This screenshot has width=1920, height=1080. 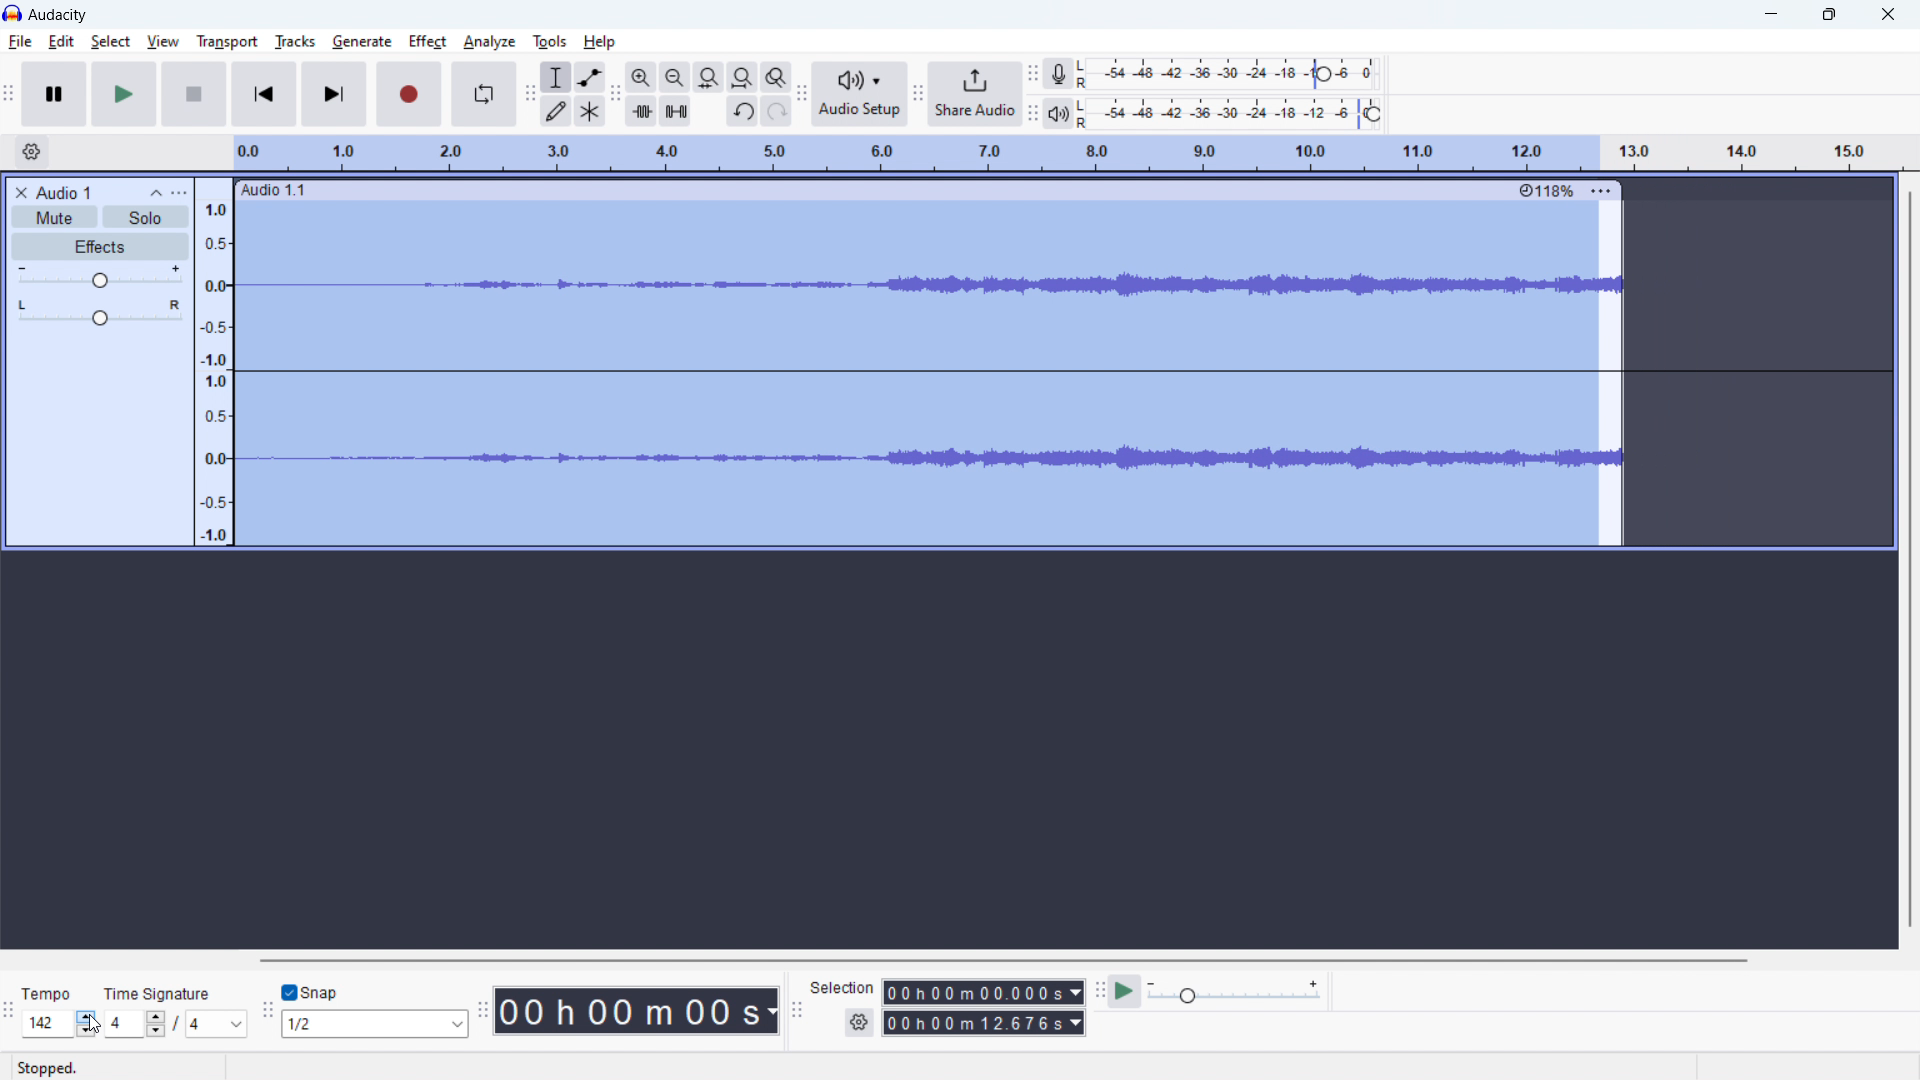 What do you see at coordinates (54, 94) in the screenshot?
I see `pause` at bounding box center [54, 94].